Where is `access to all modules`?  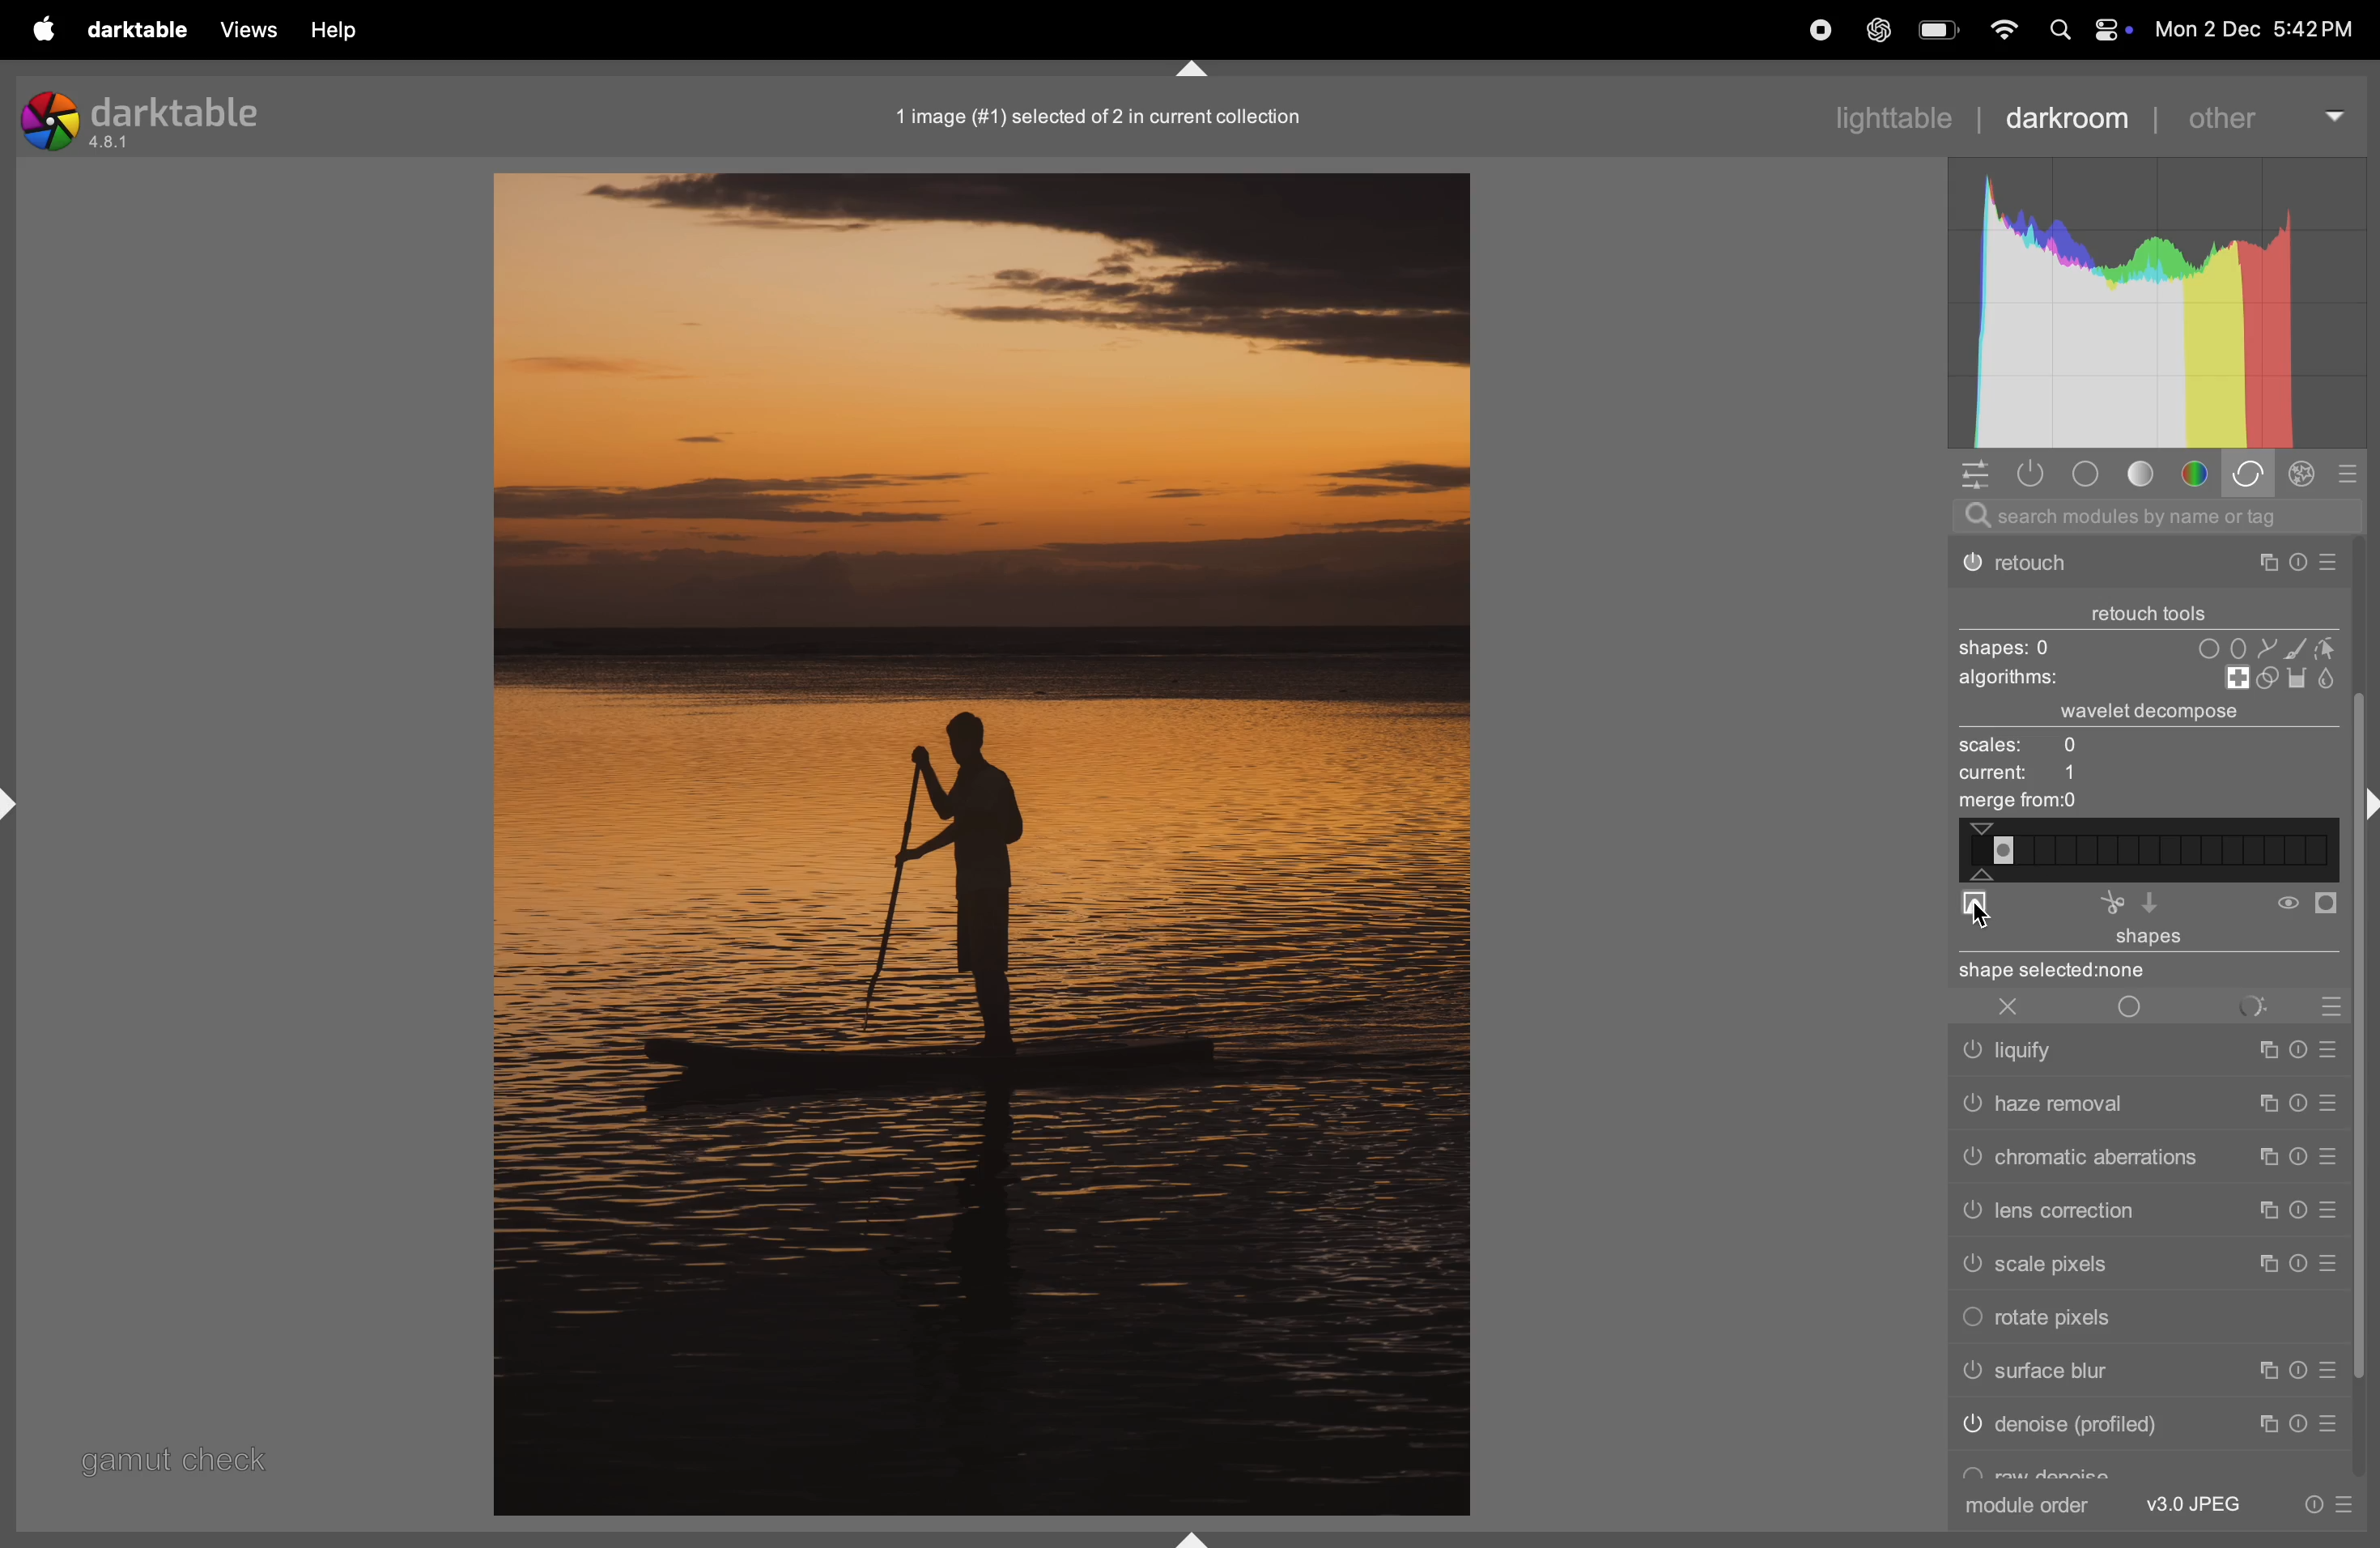 access to all modules is located at coordinates (1976, 474).